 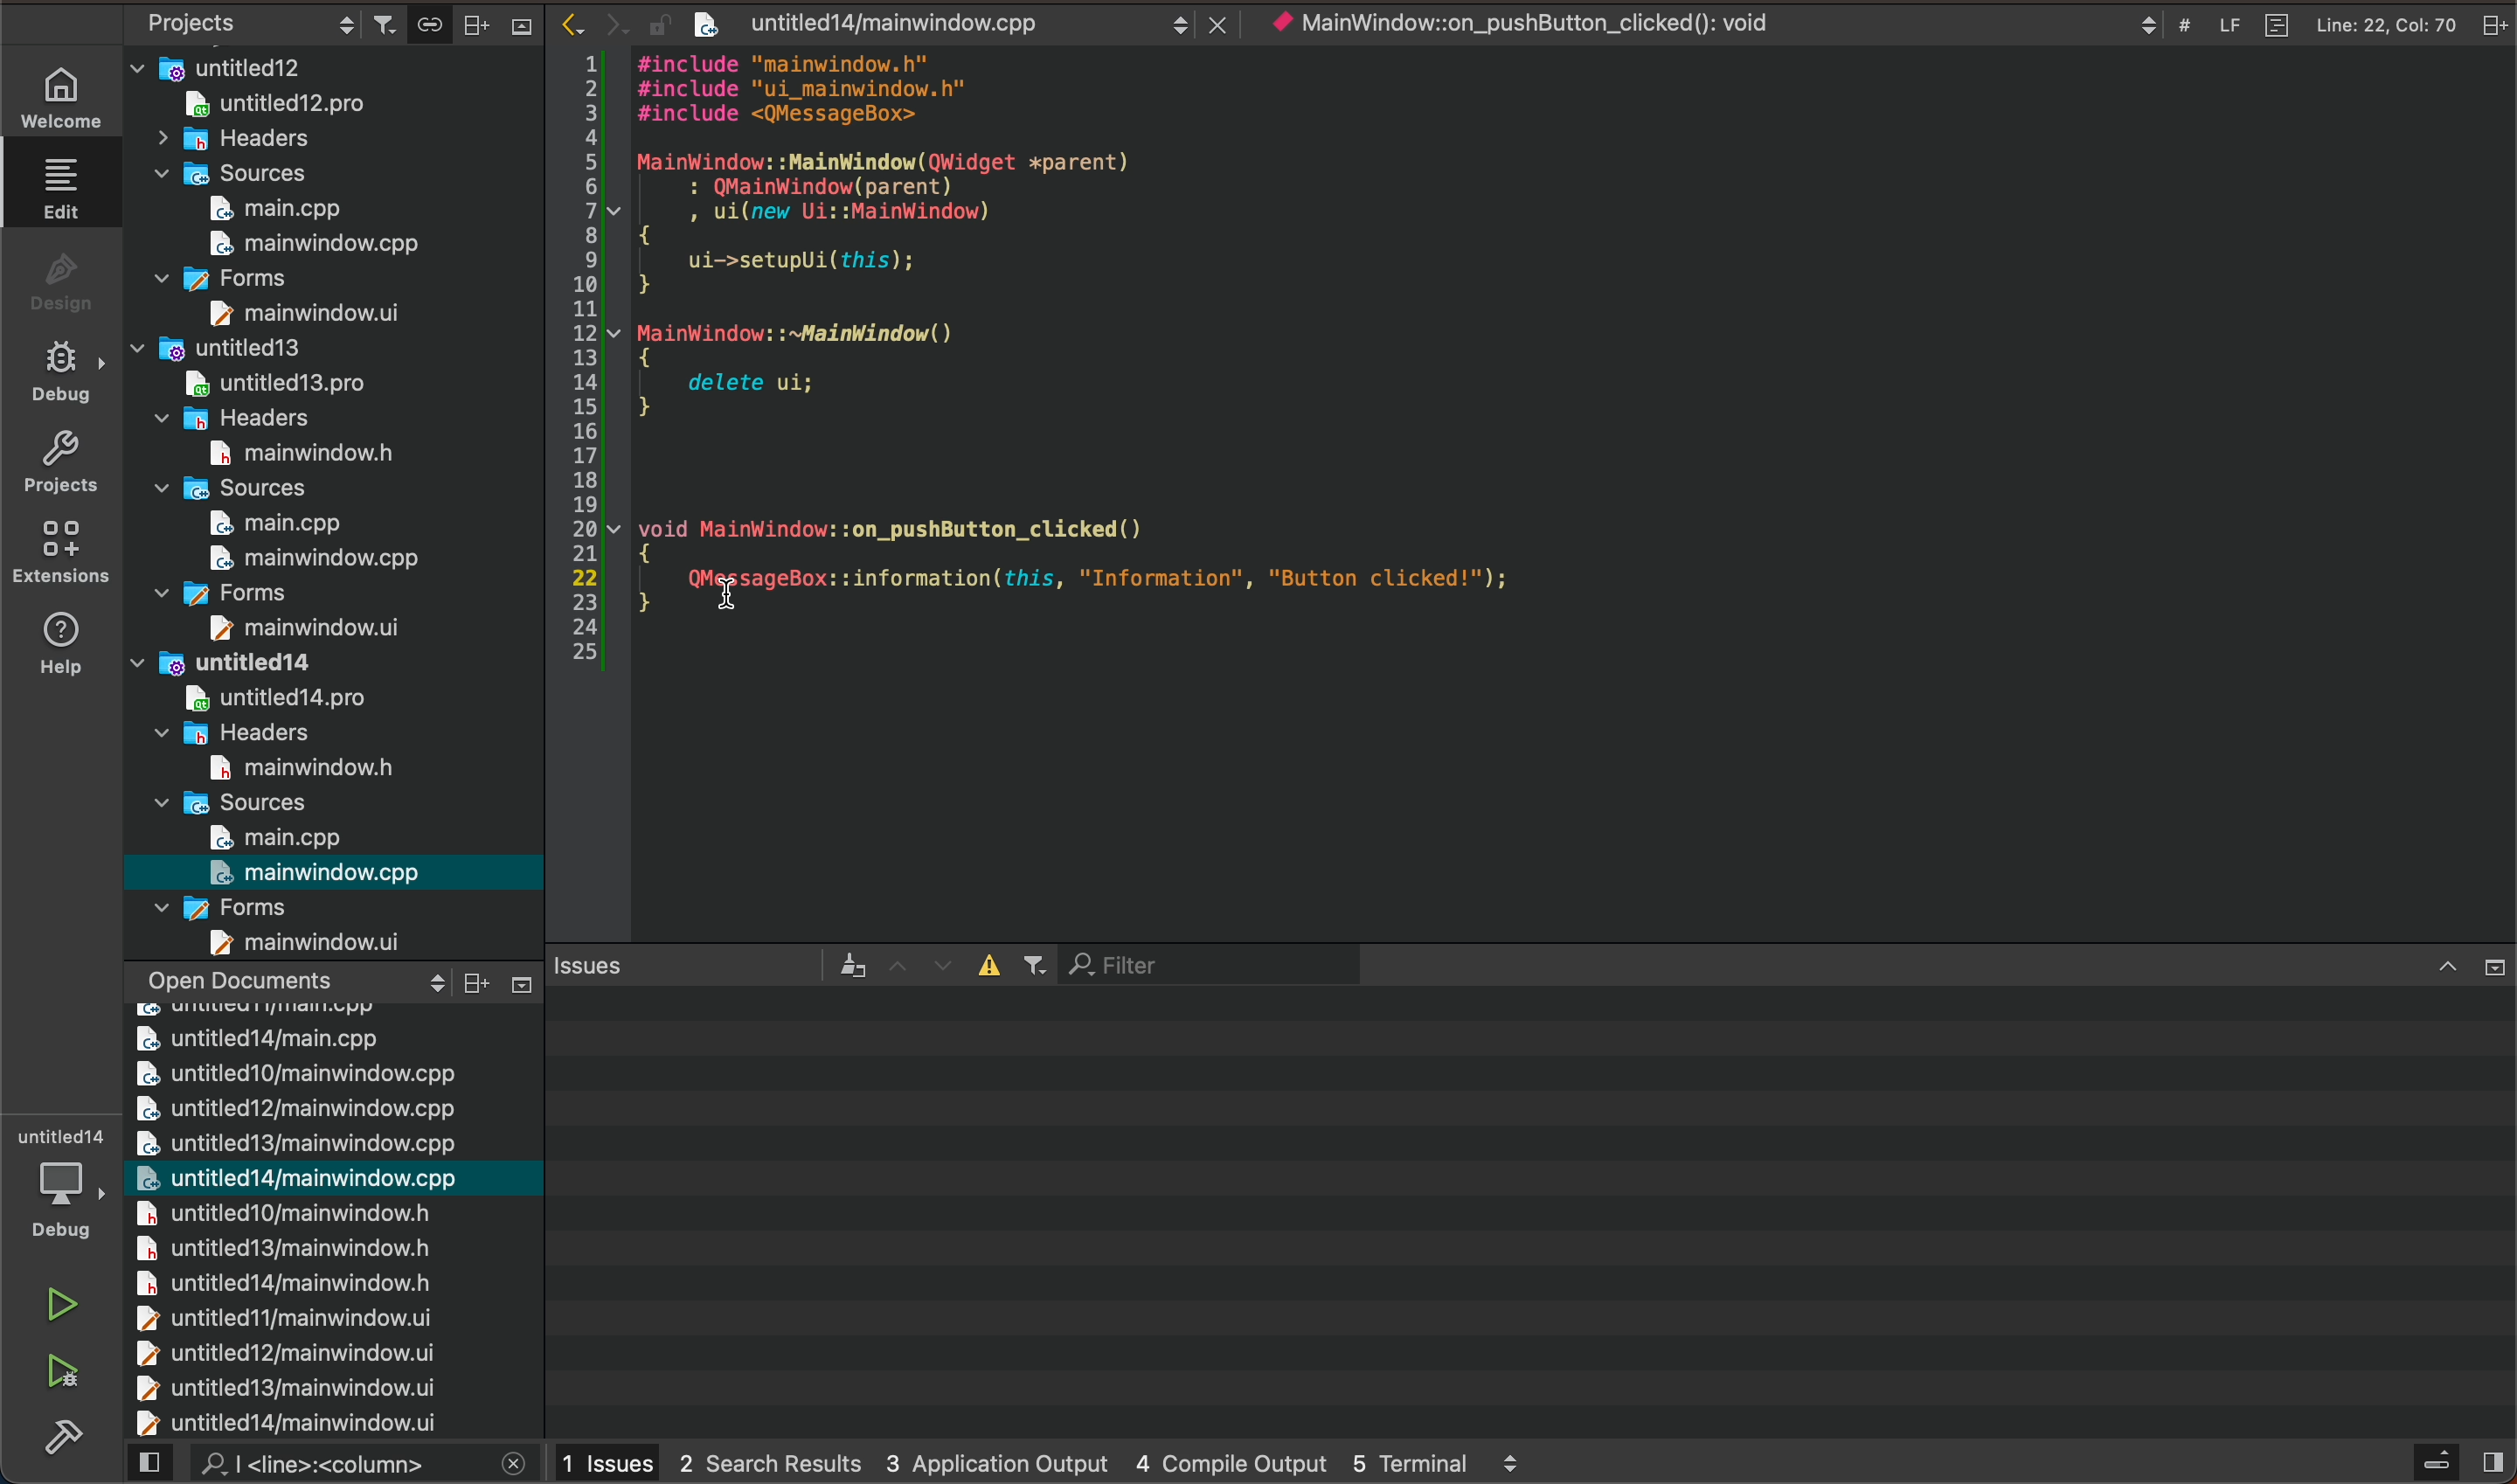 I want to click on DE, so click(x=57, y=375).